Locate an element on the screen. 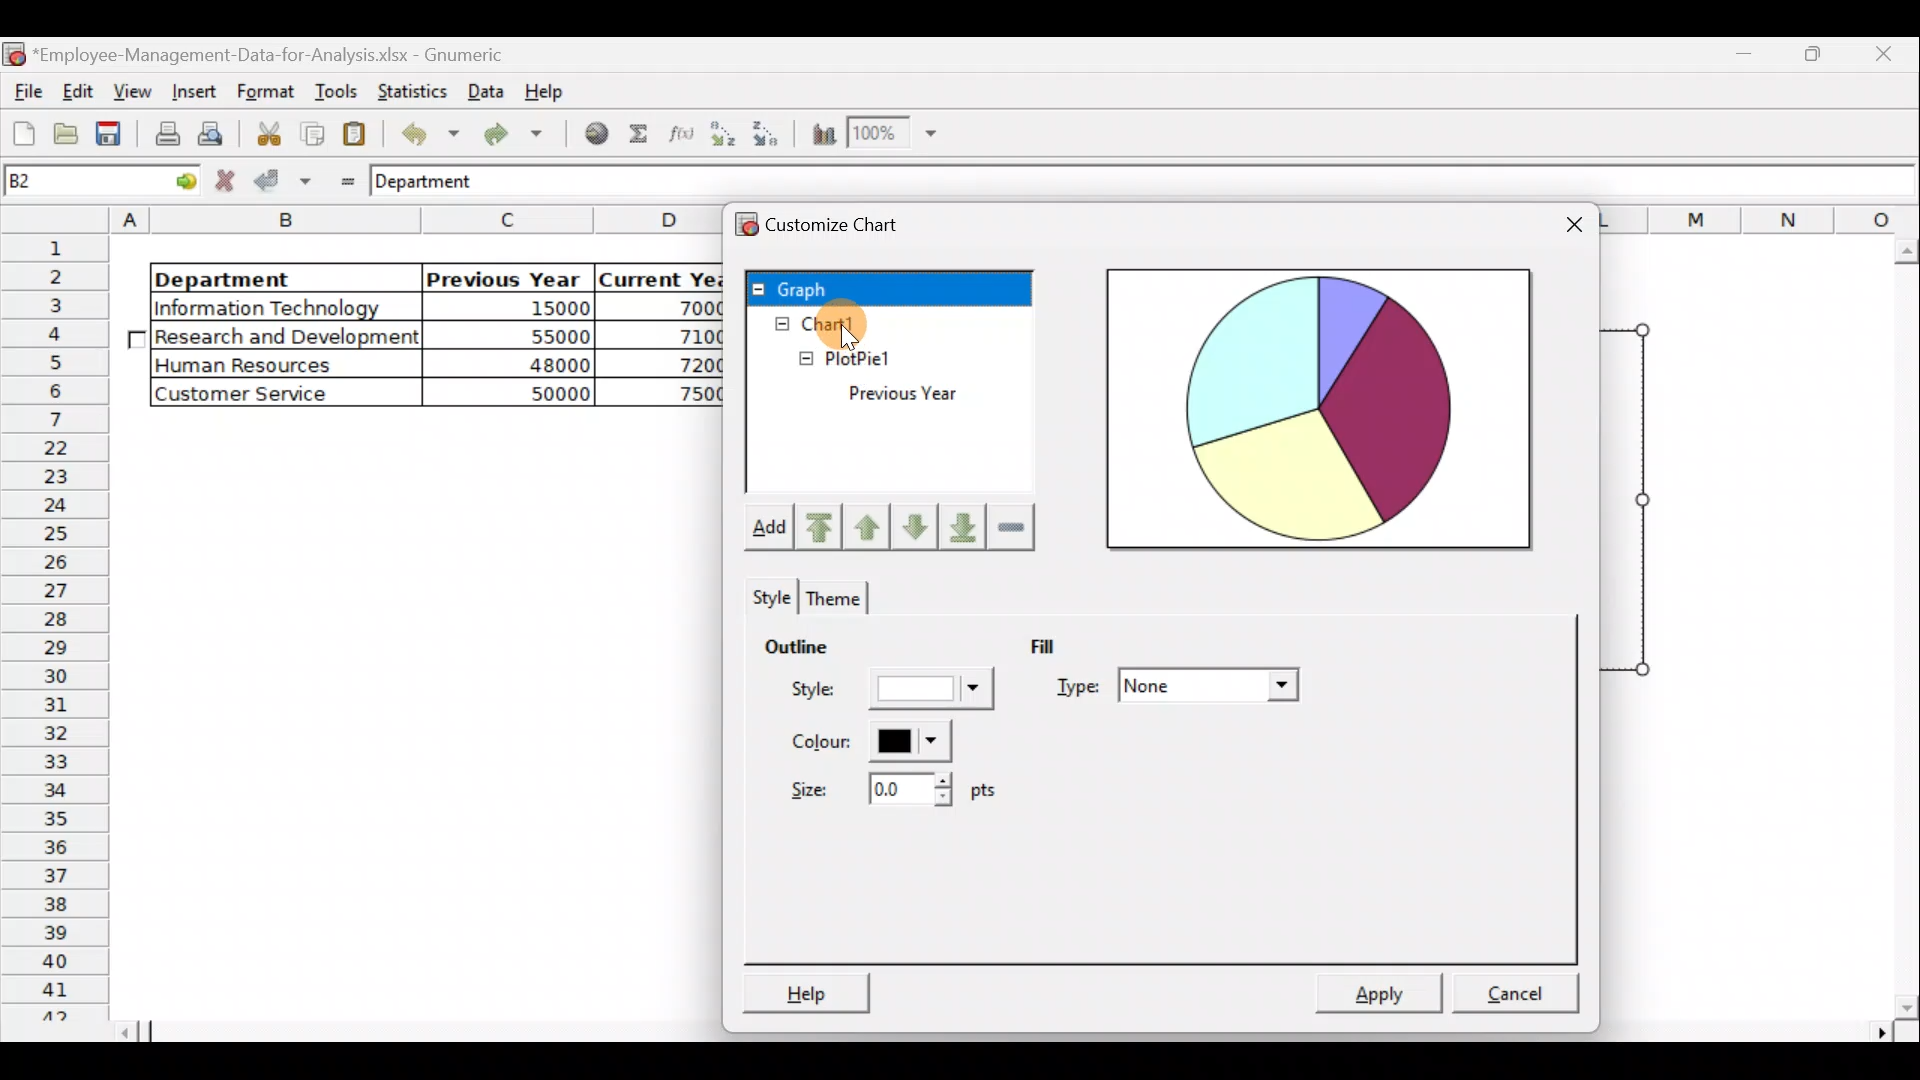 This screenshot has height=1080, width=1920. Outline is located at coordinates (806, 647).